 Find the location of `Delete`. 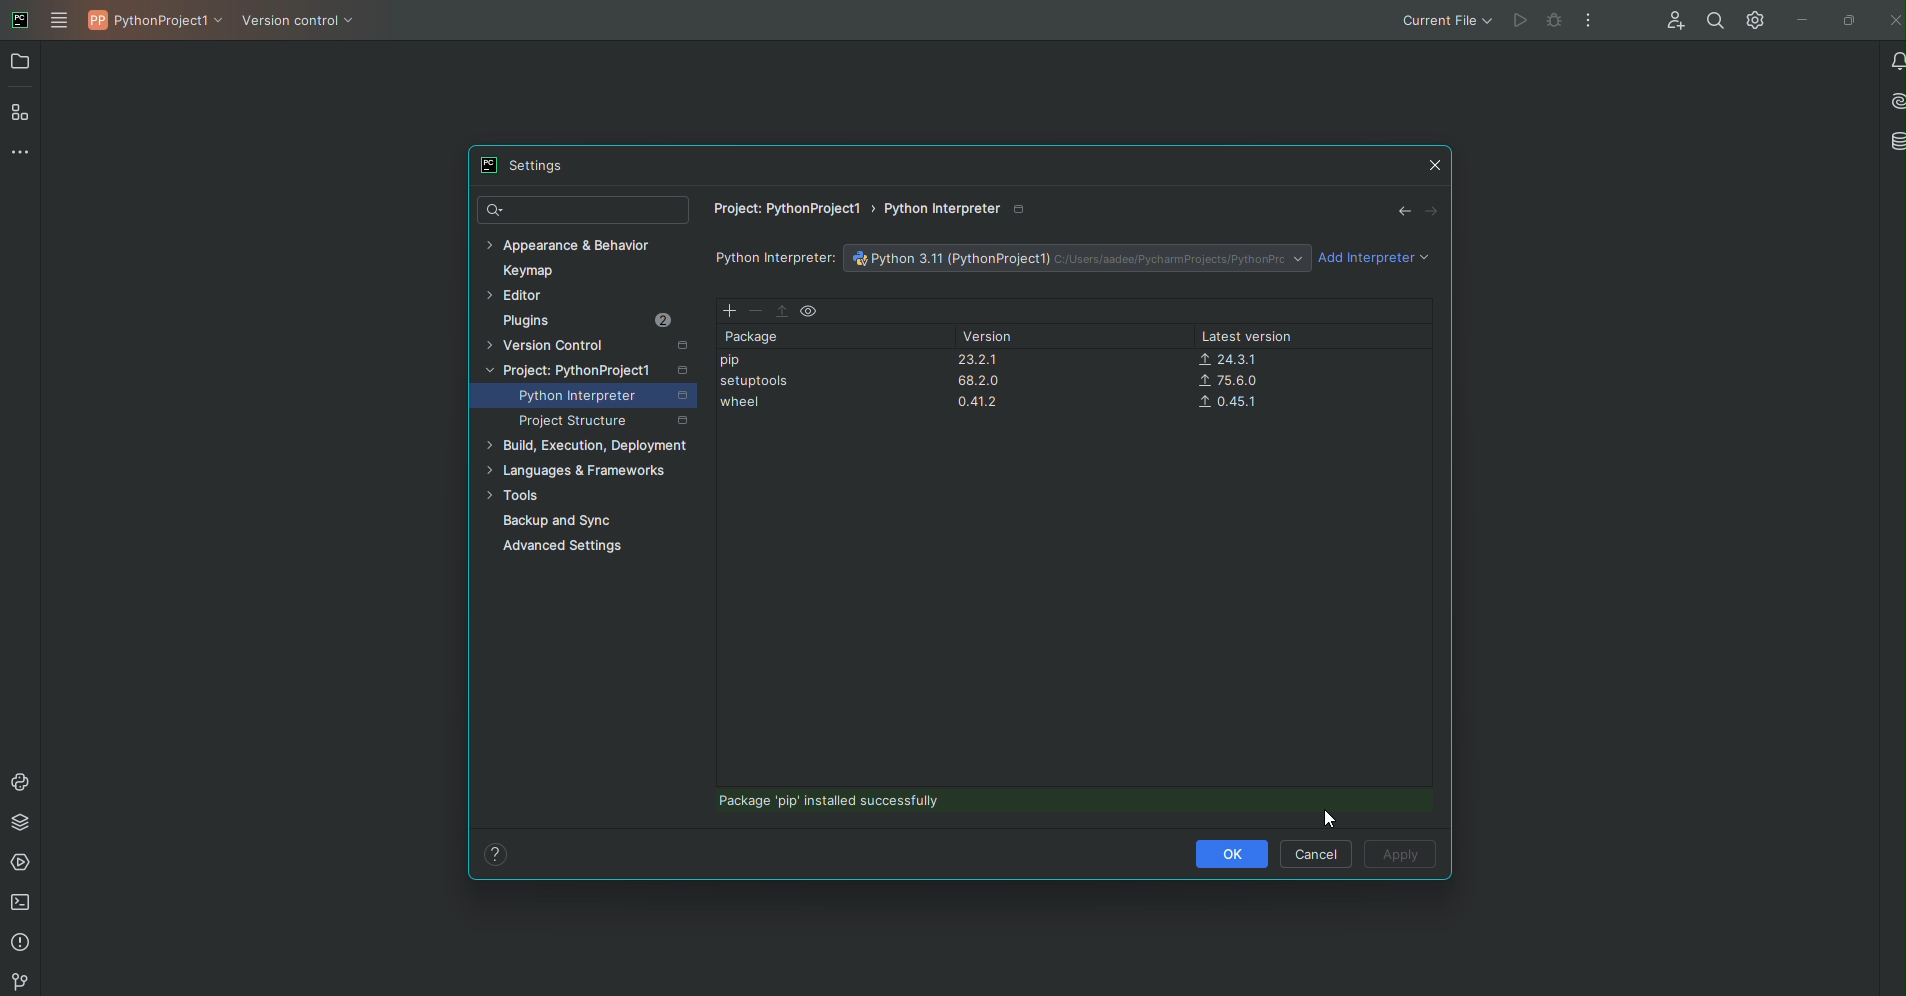

Delete is located at coordinates (754, 312).